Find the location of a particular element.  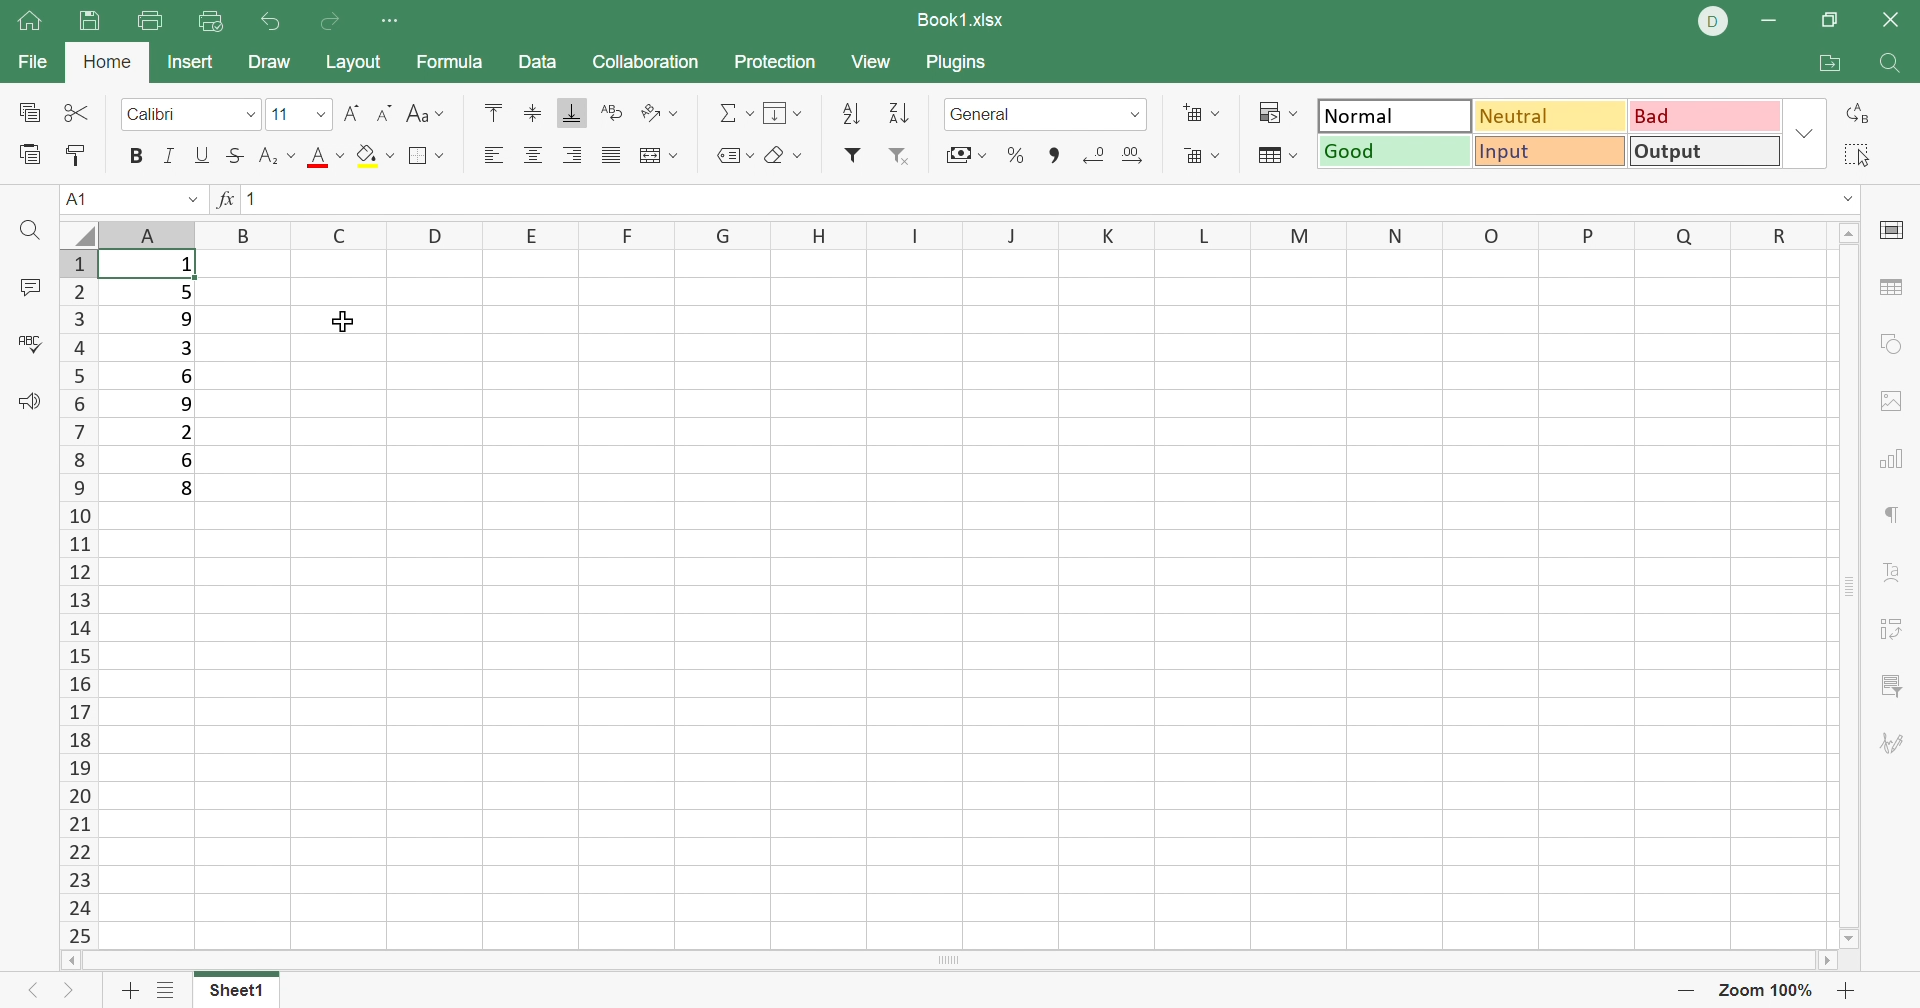

Drop down is located at coordinates (196, 197).